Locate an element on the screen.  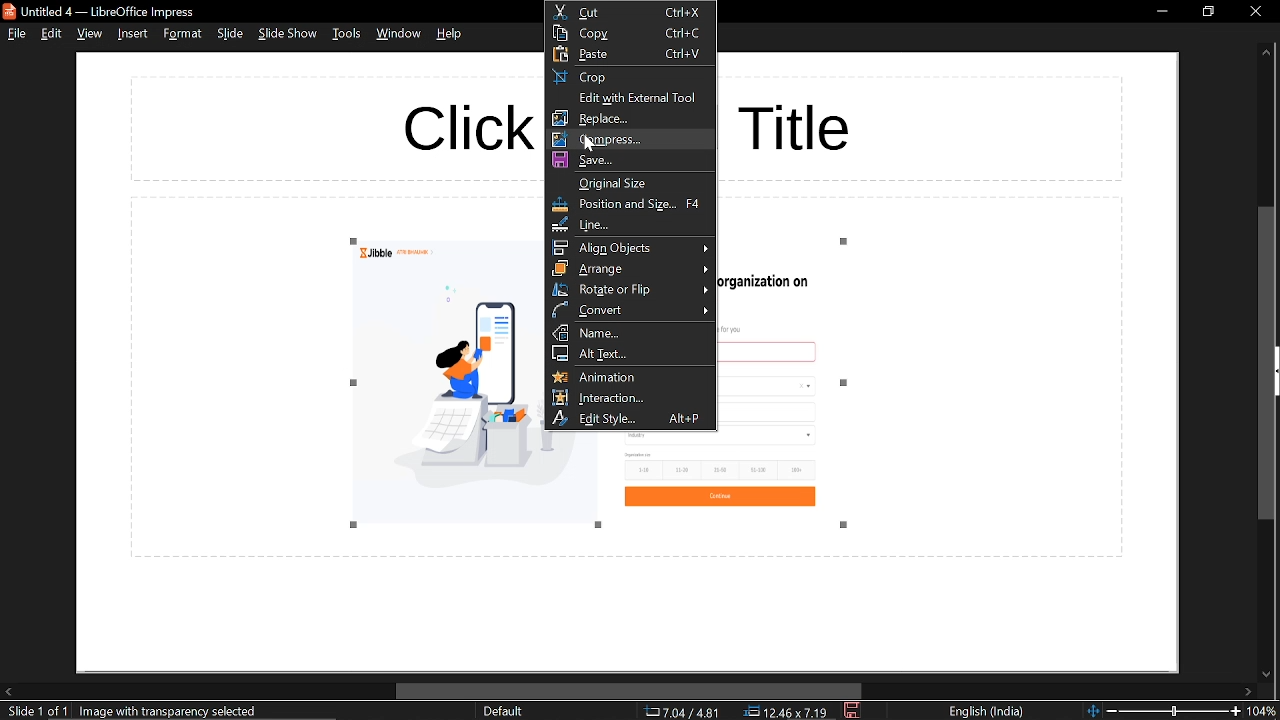
paste is located at coordinates (598, 54).